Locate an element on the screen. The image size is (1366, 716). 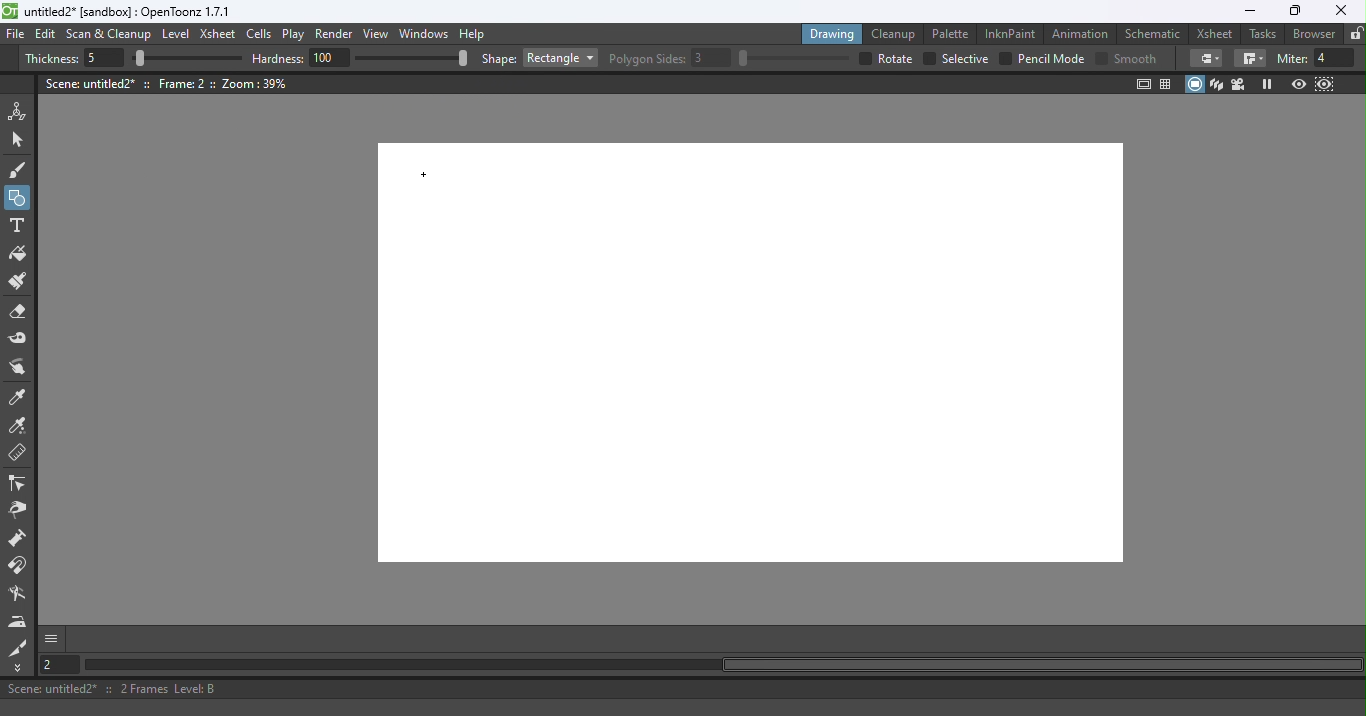
slider is located at coordinates (793, 58).